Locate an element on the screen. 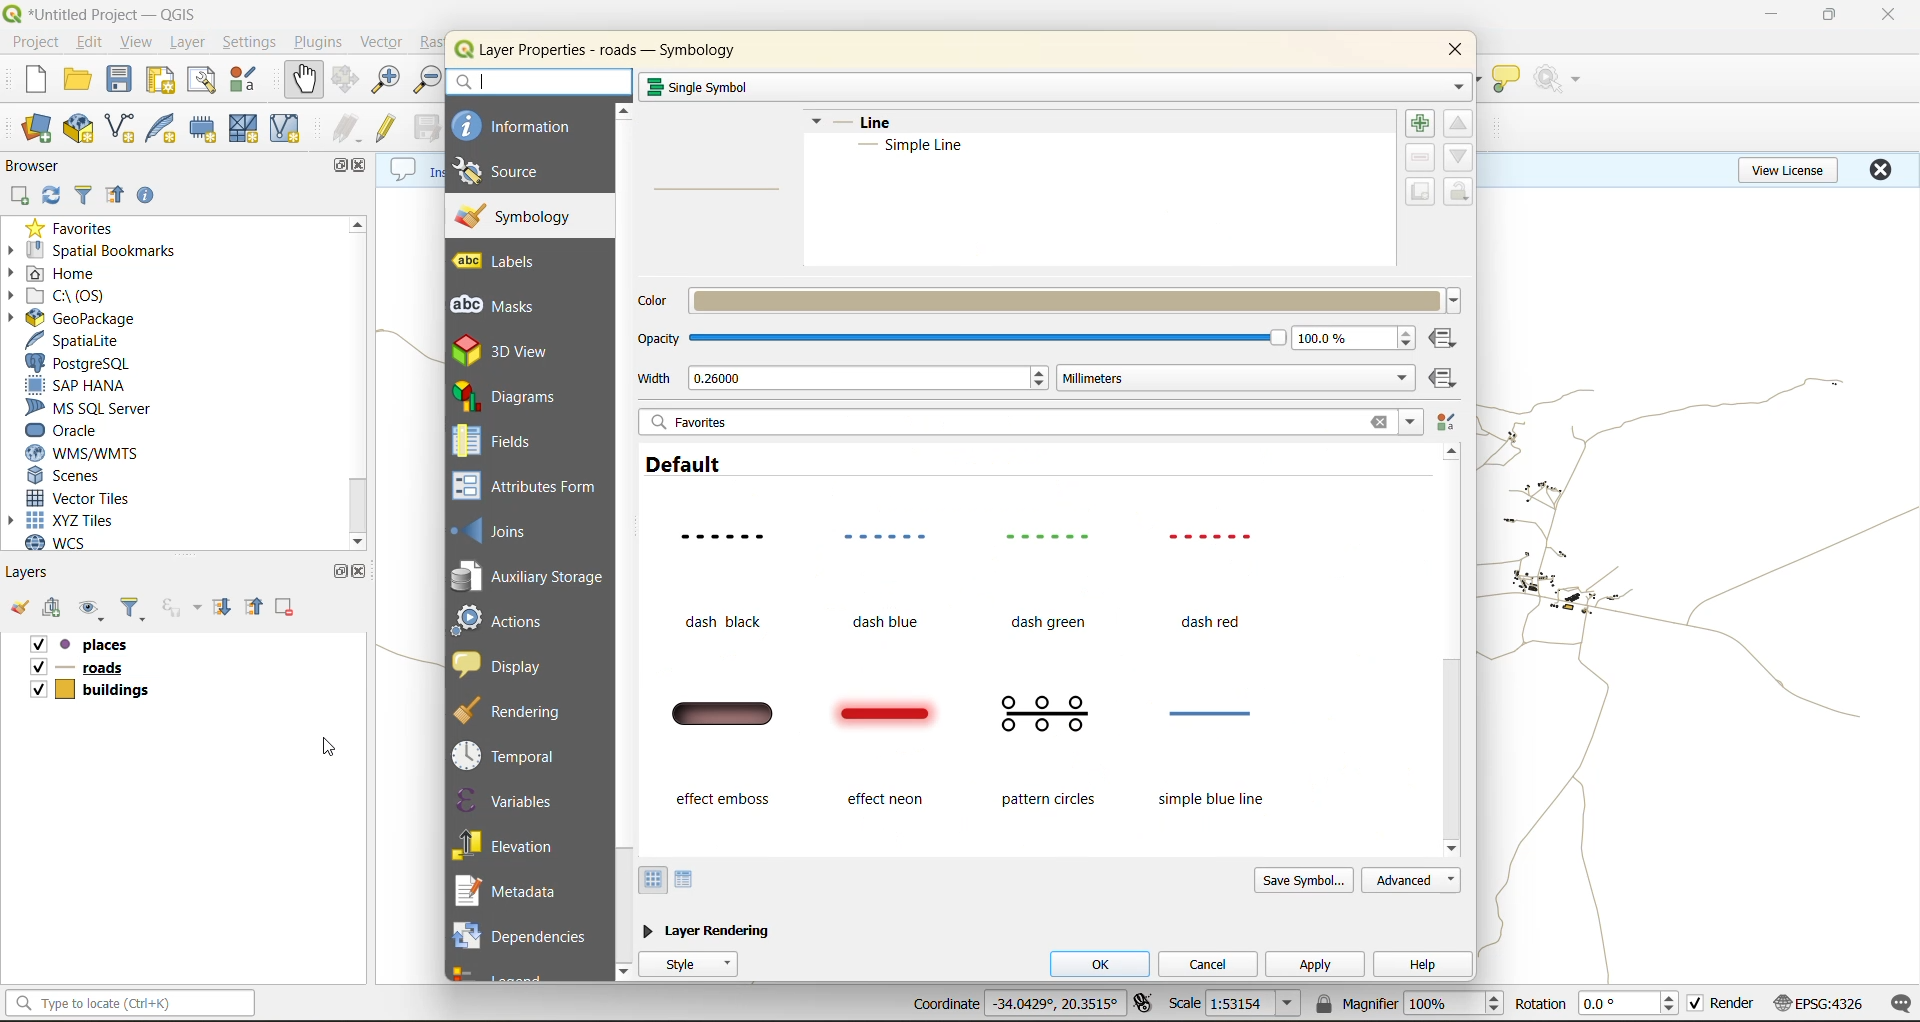 The image size is (1920, 1022). style is located at coordinates (688, 964).